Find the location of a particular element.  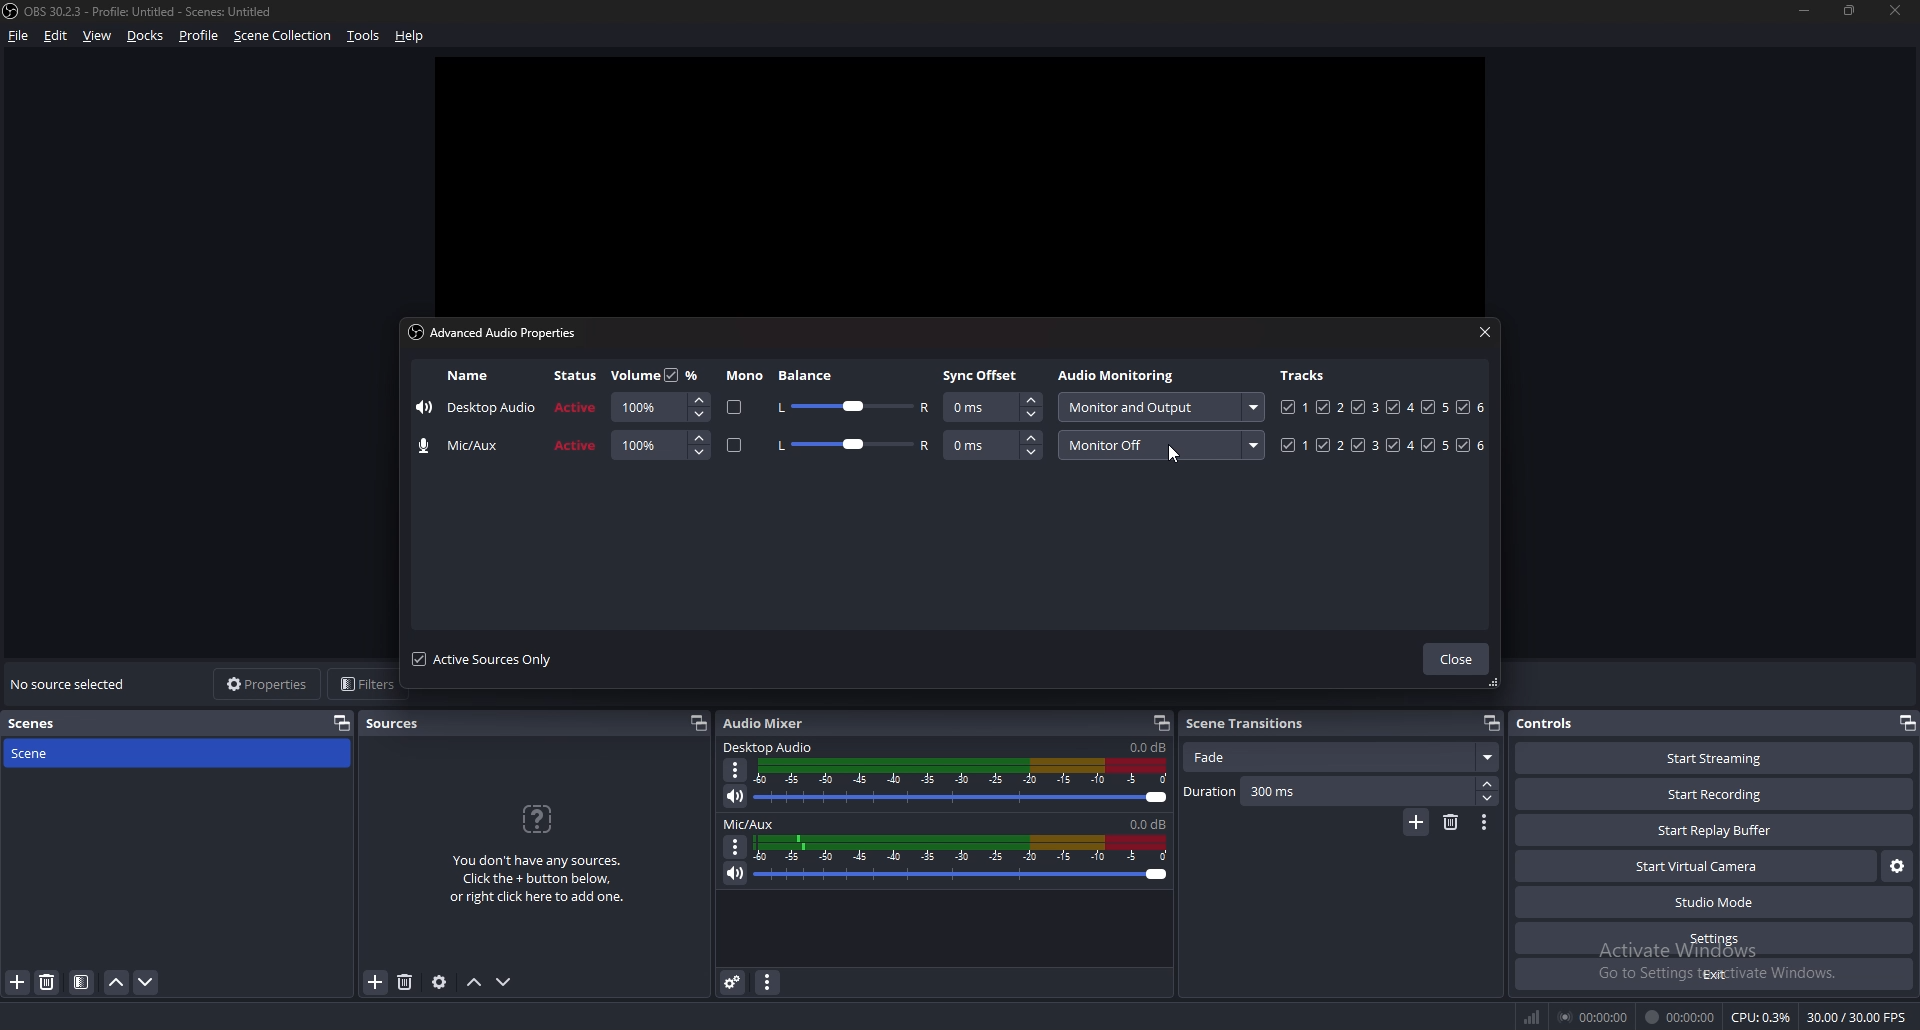

mono is located at coordinates (735, 407).